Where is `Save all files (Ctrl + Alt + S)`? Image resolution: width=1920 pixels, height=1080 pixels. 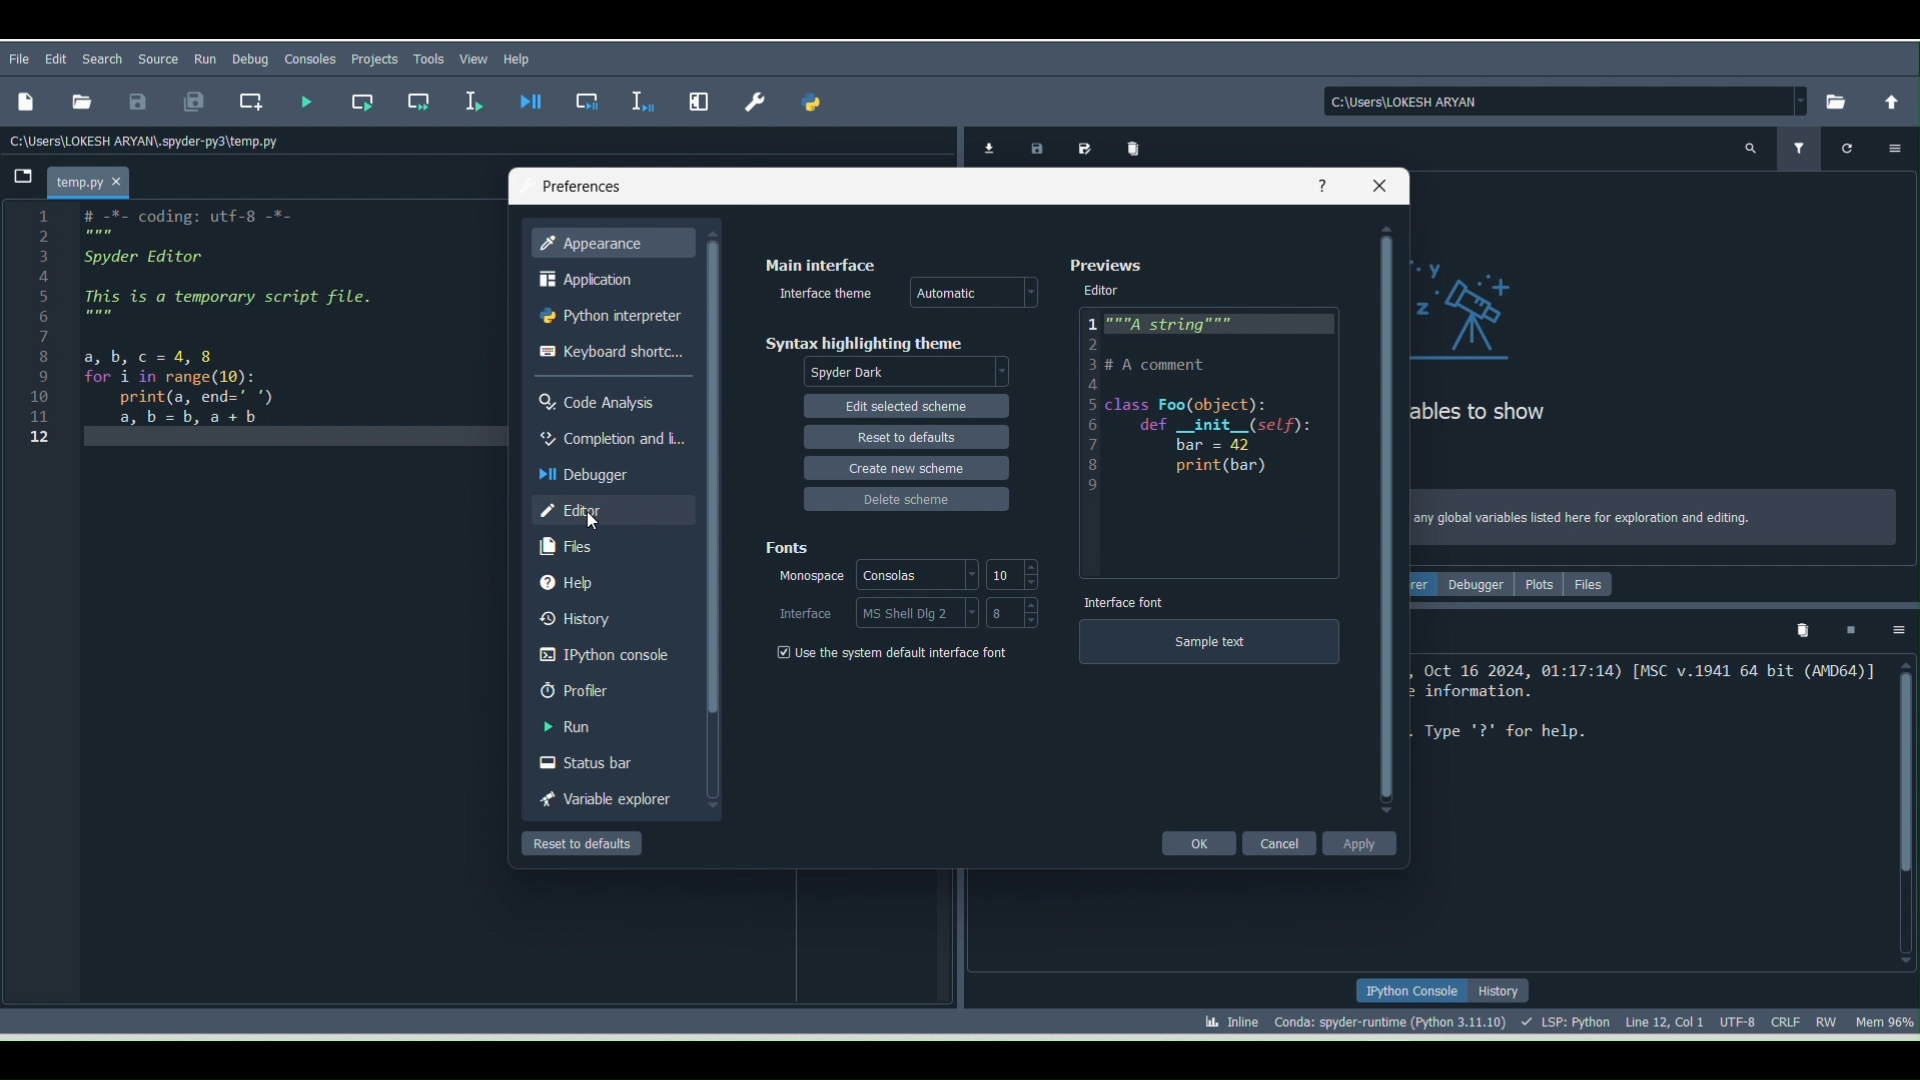
Save all files (Ctrl + Alt + S) is located at coordinates (184, 103).